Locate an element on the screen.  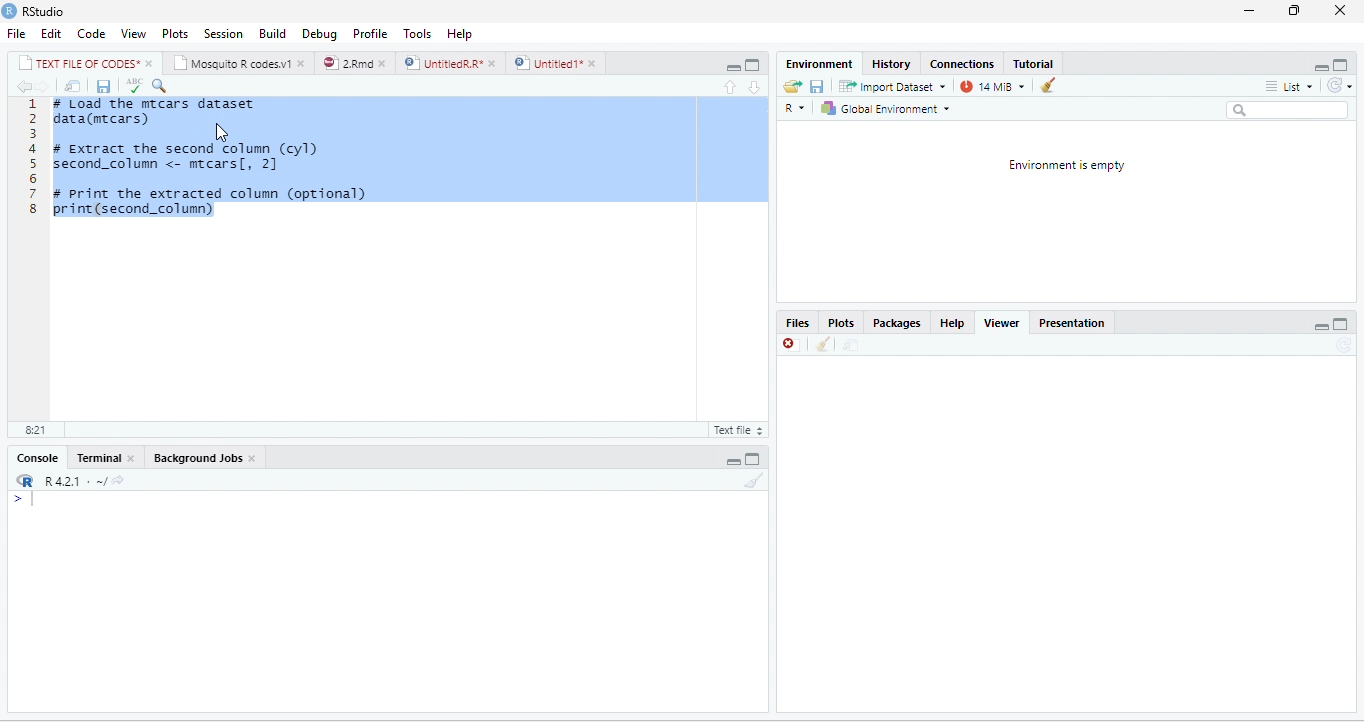
Edit is located at coordinates (51, 34).